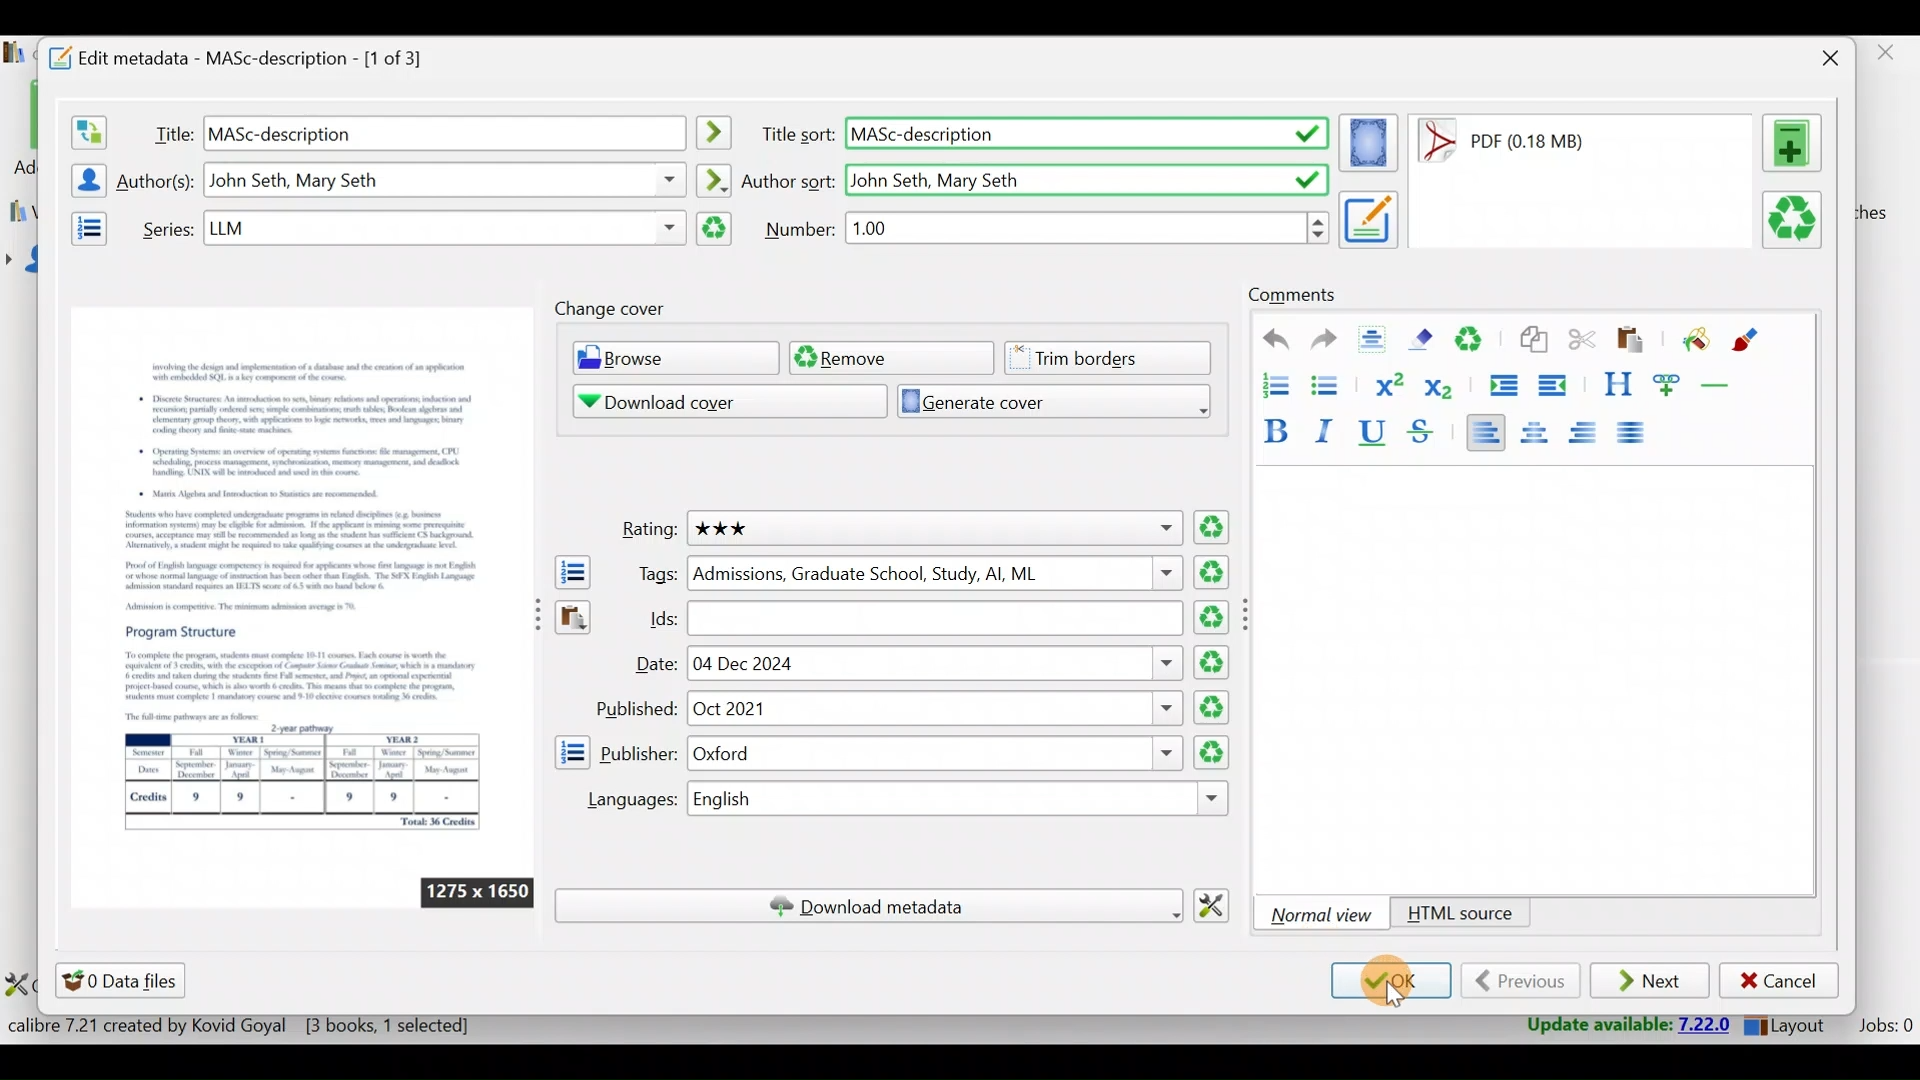  What do you see at coordinates (1250, 614) in the screenshot?
I see `` at bounding box center [1250, 614].